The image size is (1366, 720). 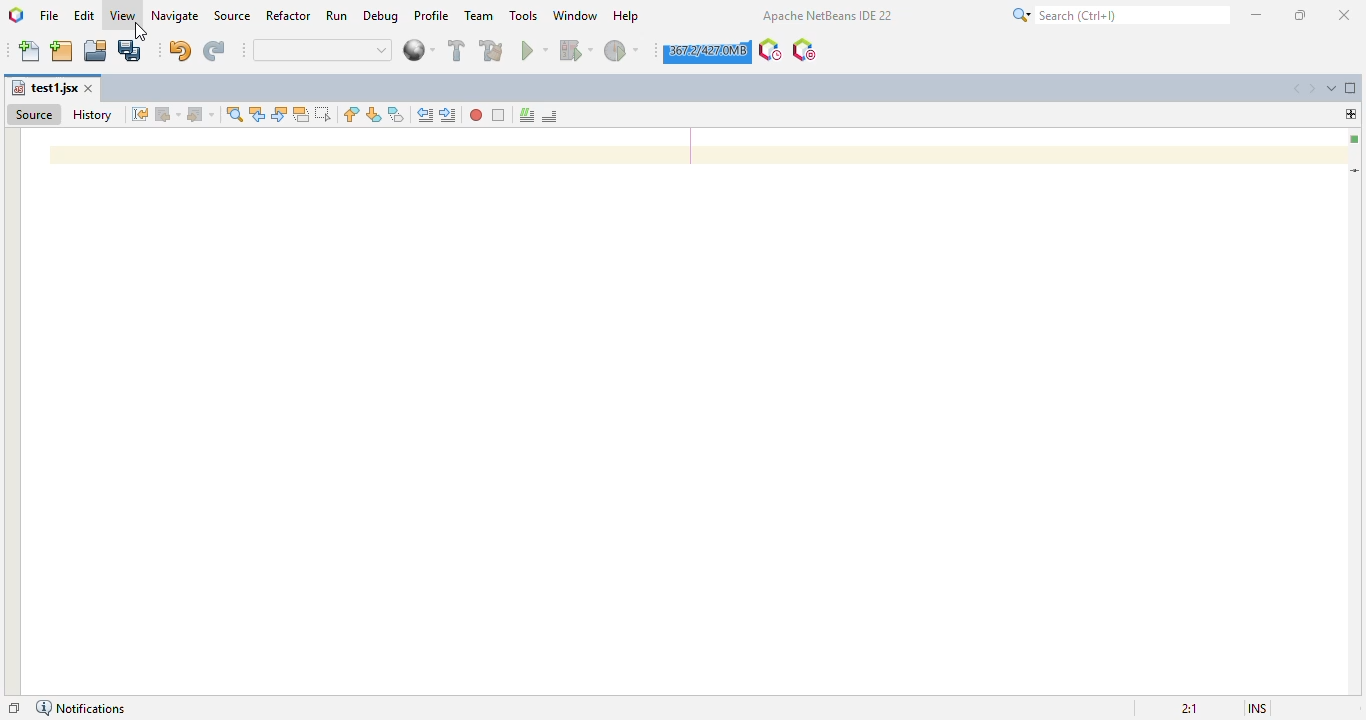 What do you see at coordinates (180, 50) in the screenshot?
I see `undo` at bounding box center [180, 50].